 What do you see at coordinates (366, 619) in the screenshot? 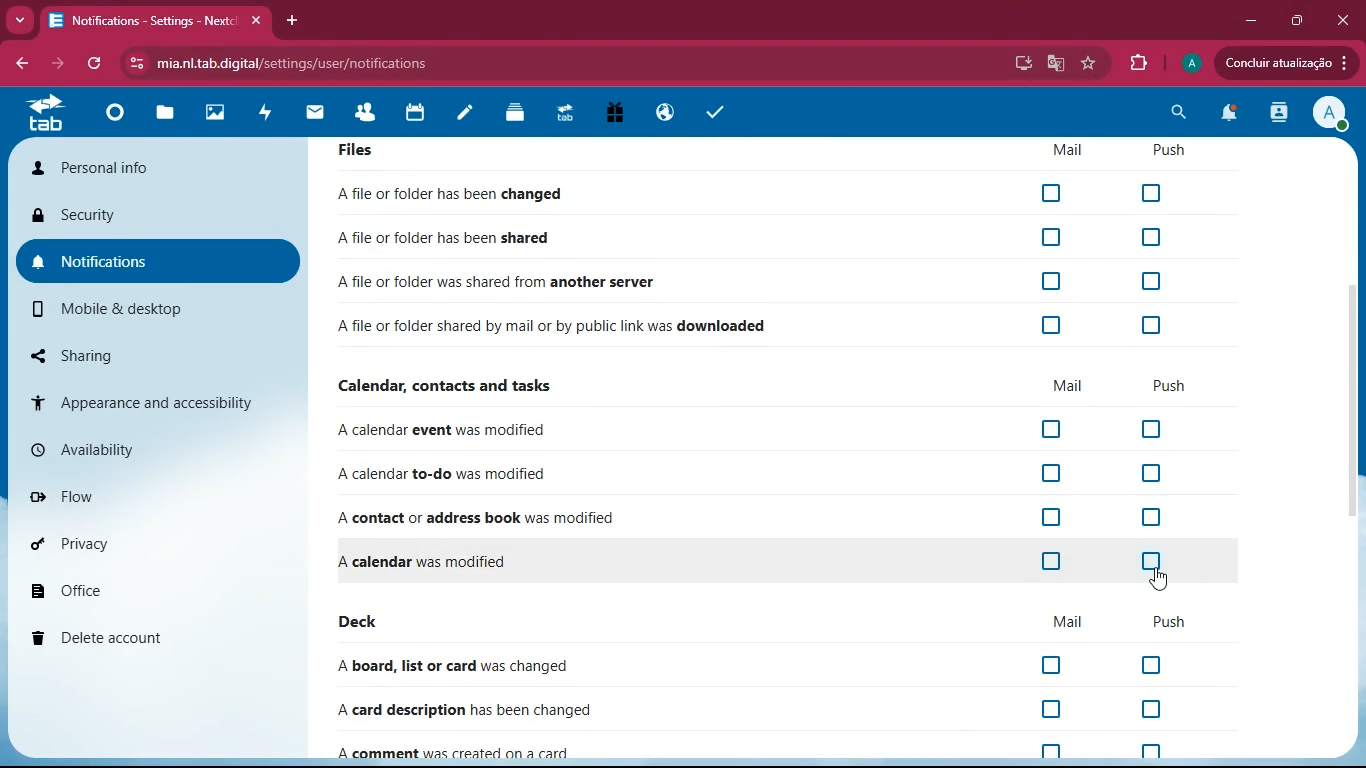
I see `deck` at bounding box center [366, 619].